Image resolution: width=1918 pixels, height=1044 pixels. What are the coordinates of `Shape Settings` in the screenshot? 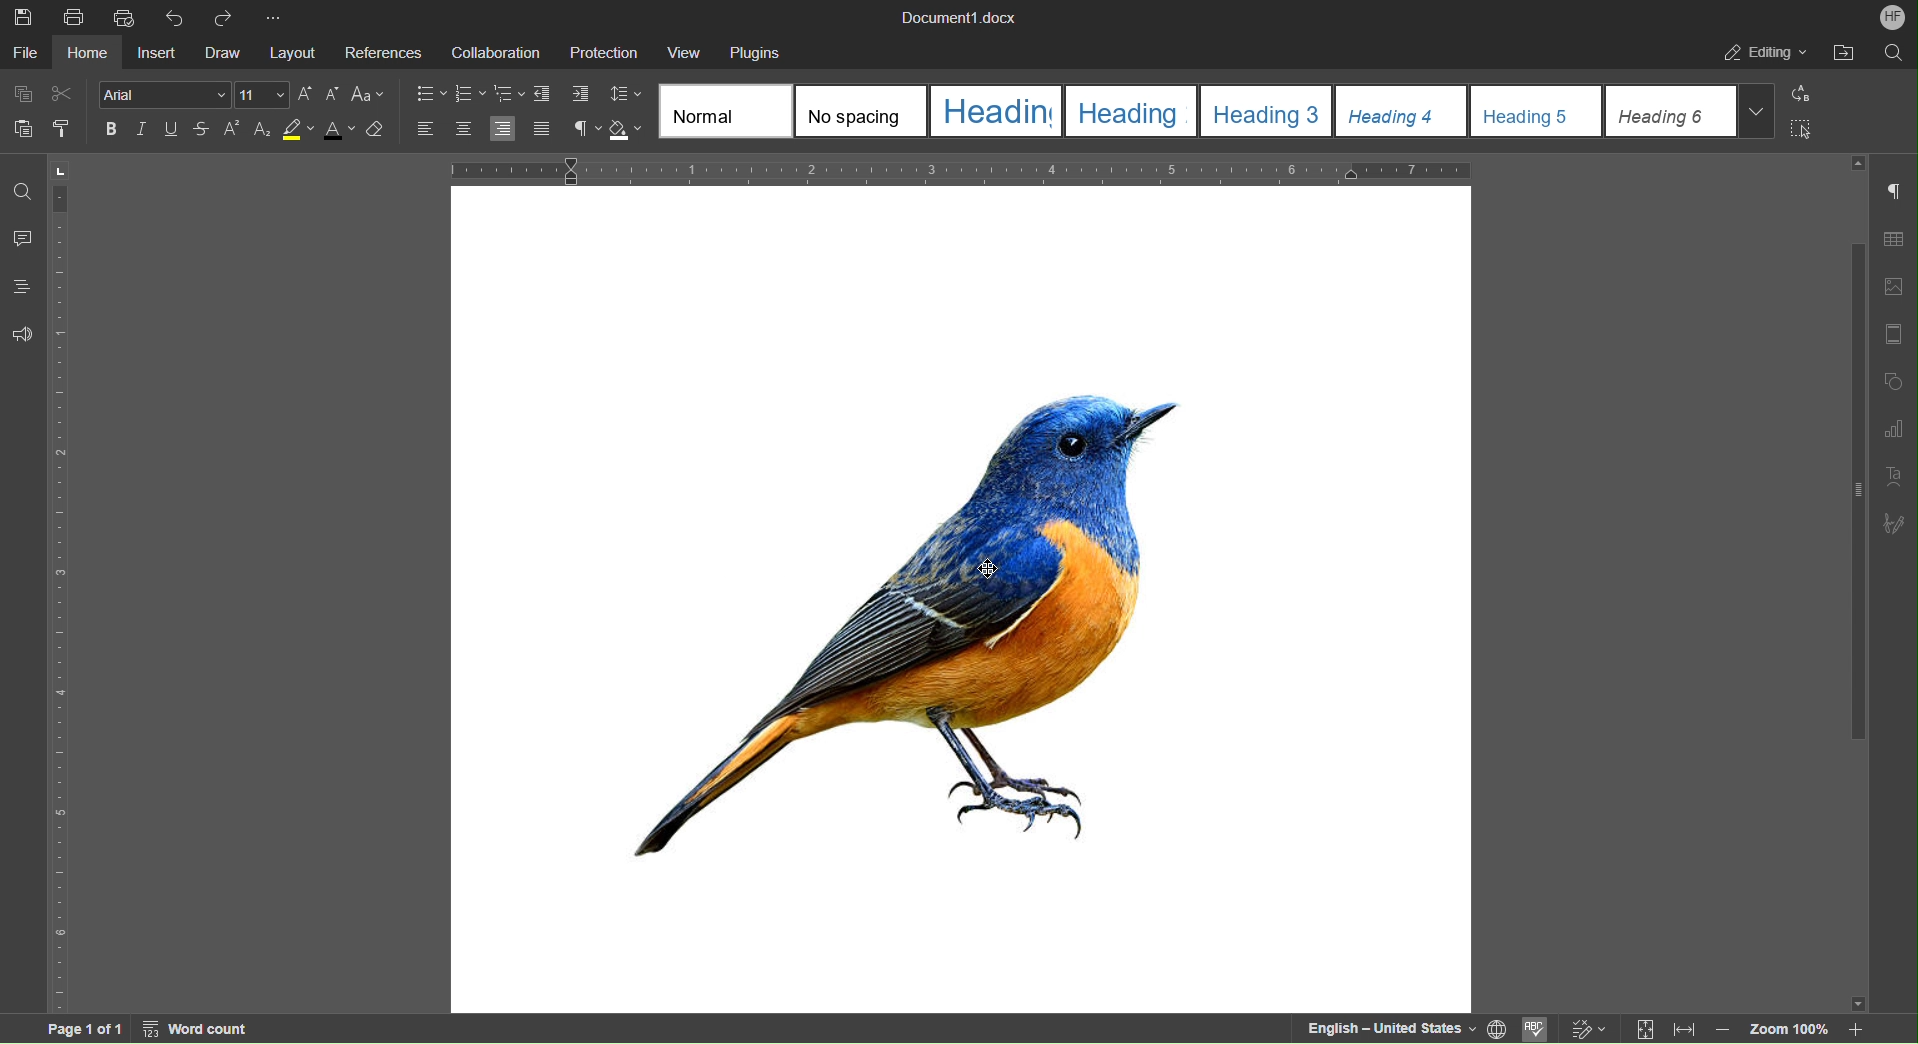 It's located at (1892, 379).